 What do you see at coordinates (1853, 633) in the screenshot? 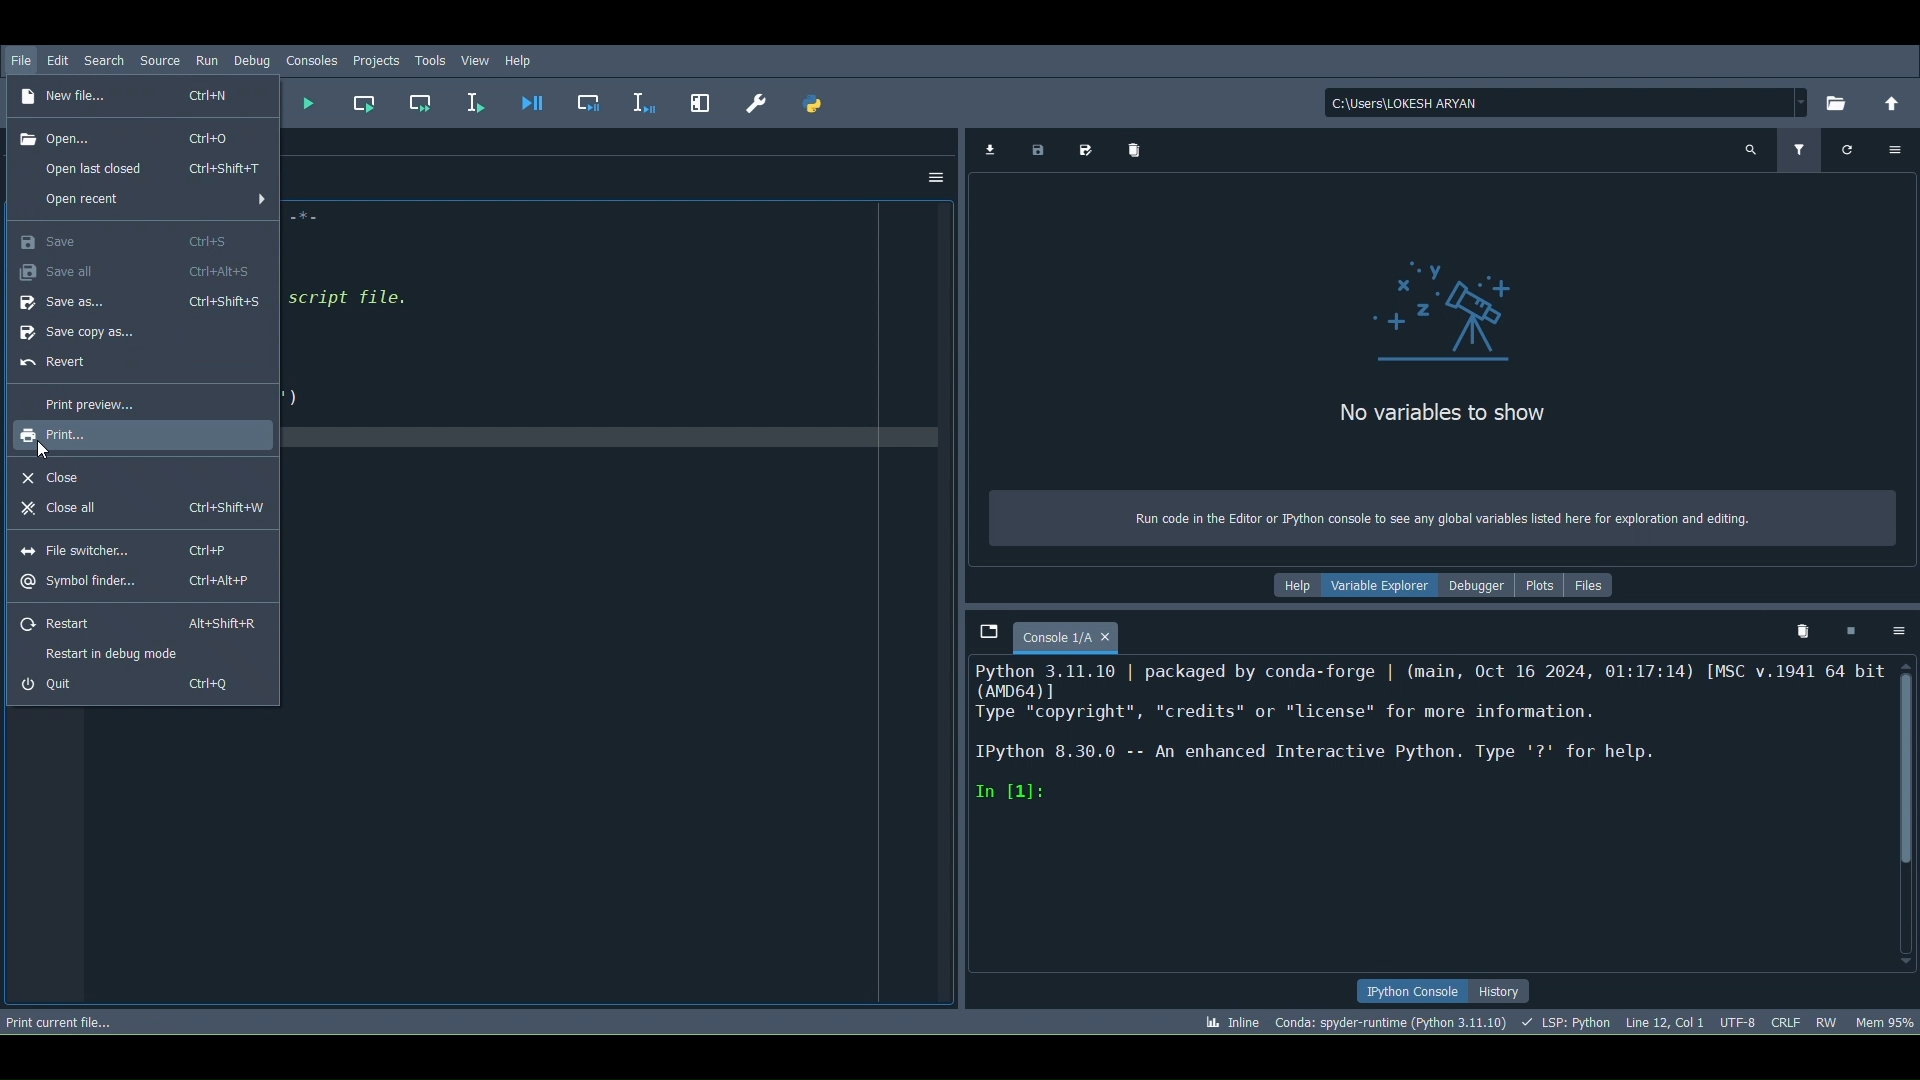
I see `Interrupt kernel` at bounding box center [1853, 633].